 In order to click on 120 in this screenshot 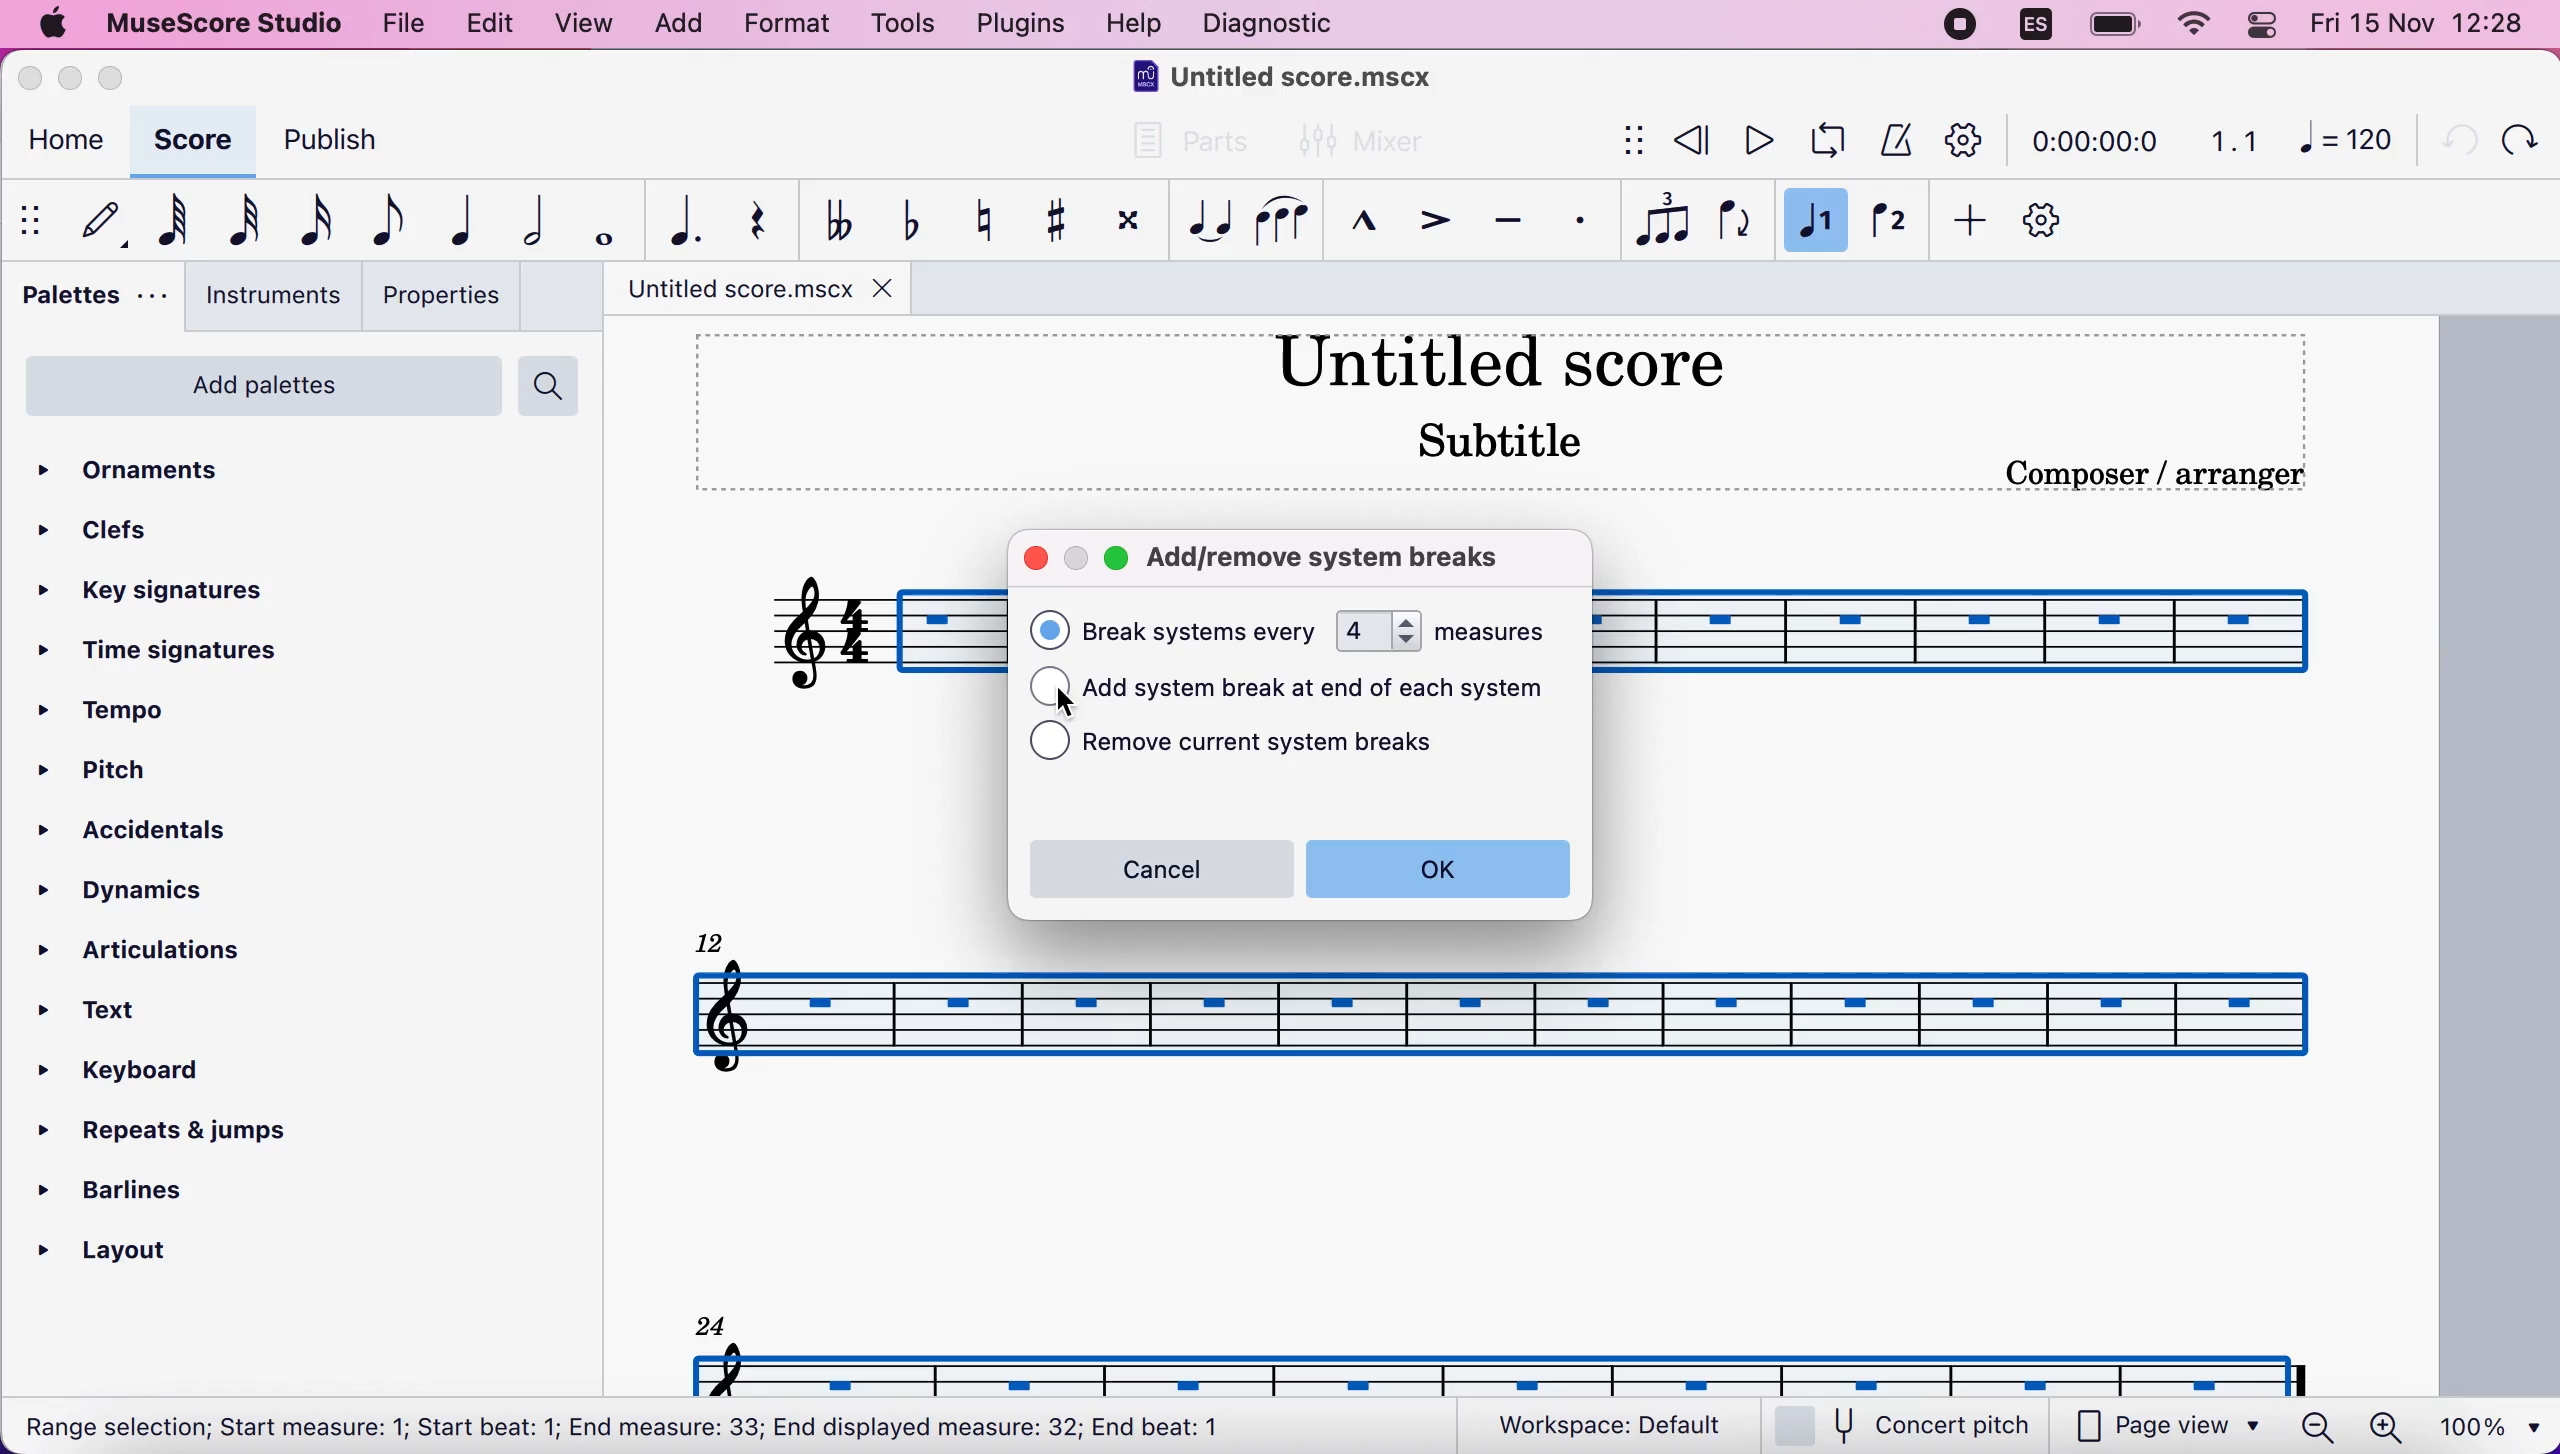, I will do `click(2346, 138)`.